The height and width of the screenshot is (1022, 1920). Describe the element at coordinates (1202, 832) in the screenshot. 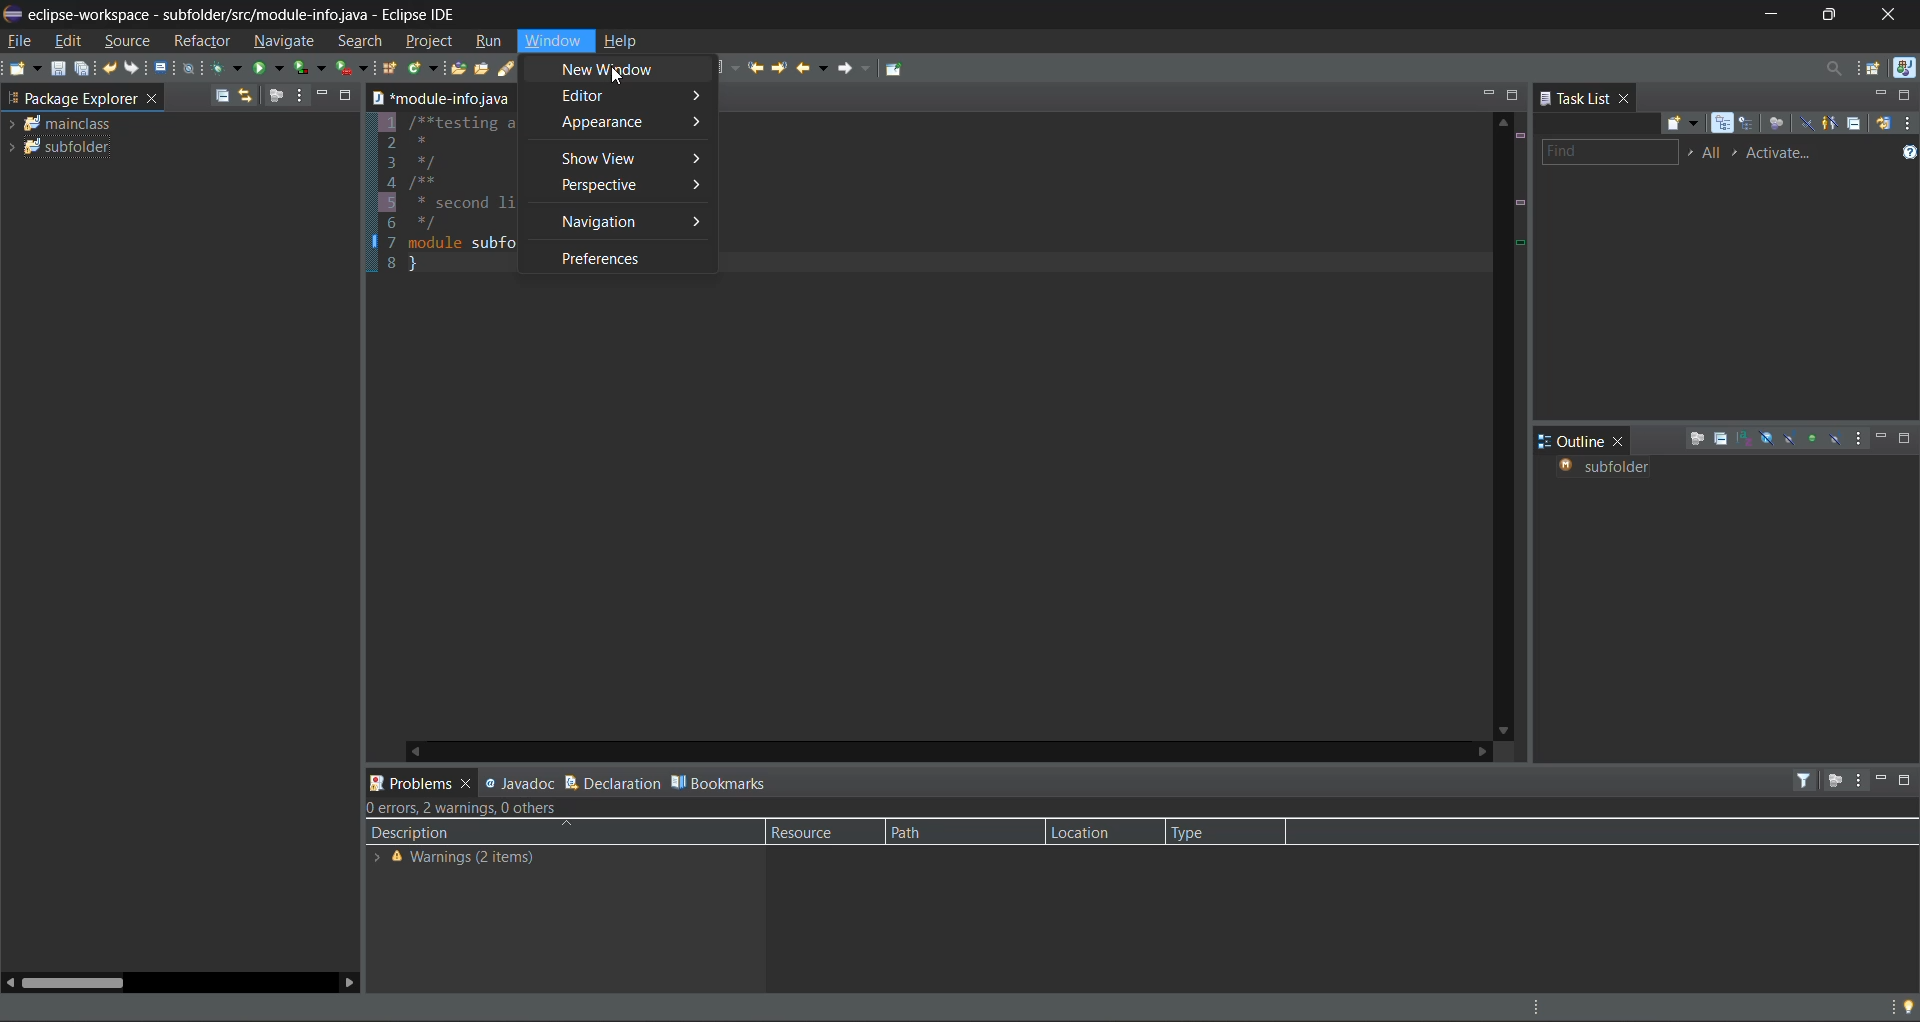

I see `type` at that location.